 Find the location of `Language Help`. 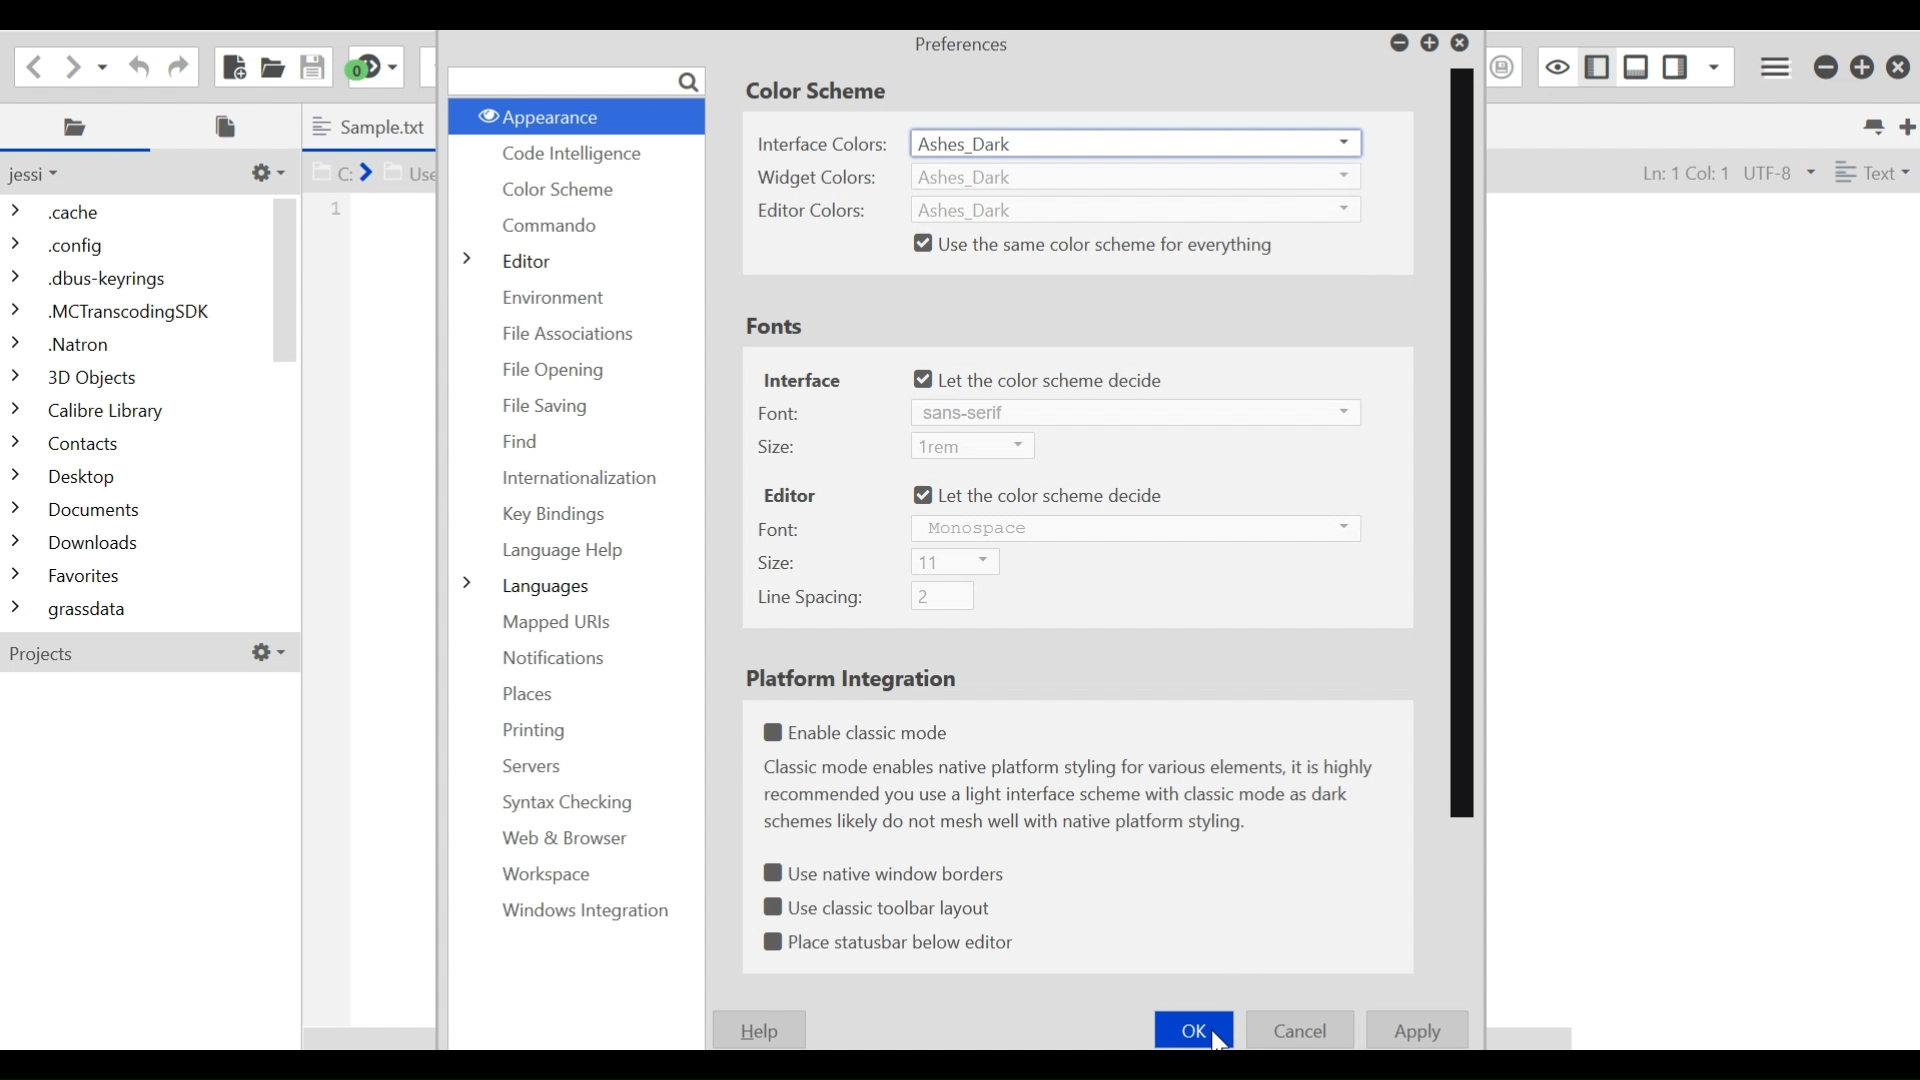

Language Help is located at coordinates (562, 552).